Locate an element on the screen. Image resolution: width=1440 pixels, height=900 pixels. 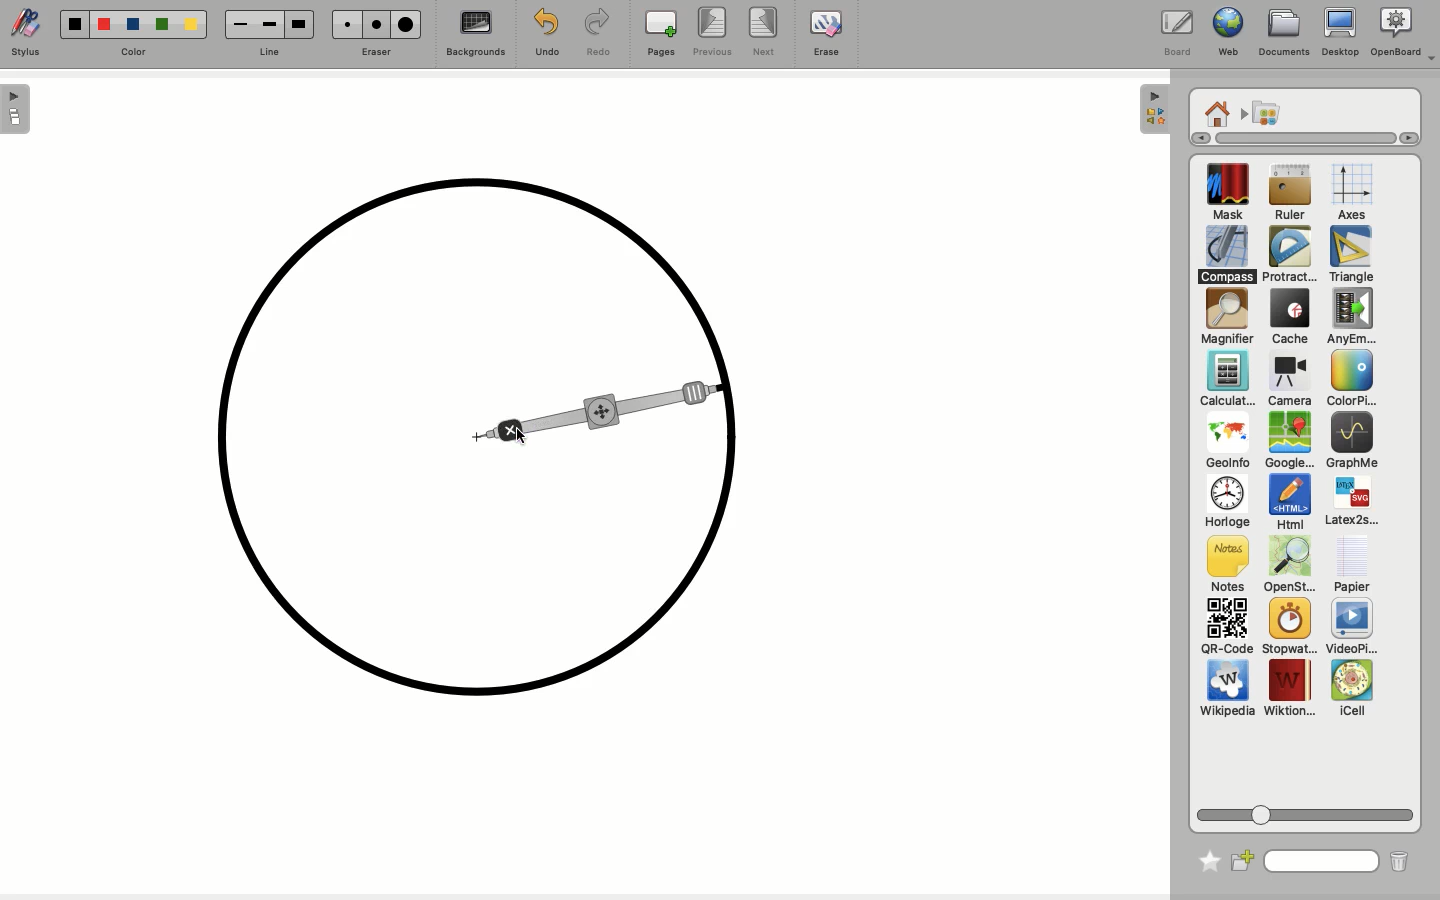
Pages is located at coordinates (661, 35).